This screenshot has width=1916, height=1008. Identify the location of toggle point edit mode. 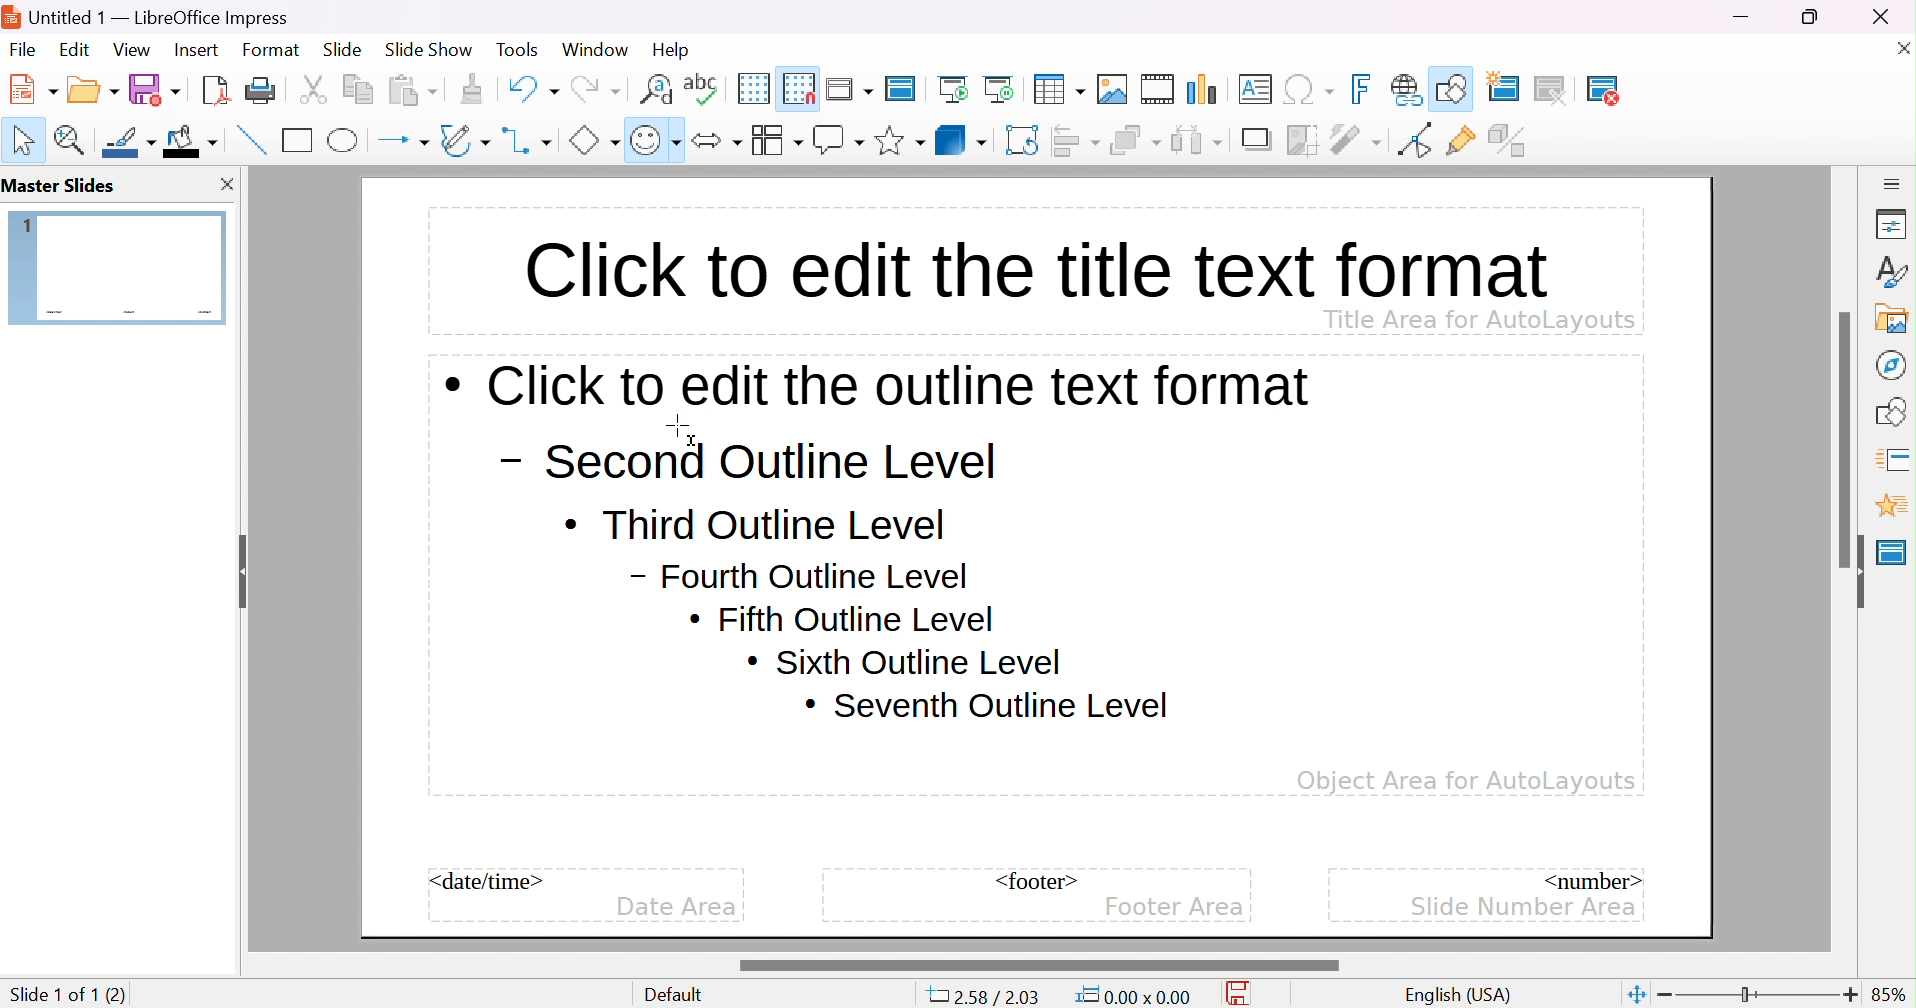
(1413, 140).